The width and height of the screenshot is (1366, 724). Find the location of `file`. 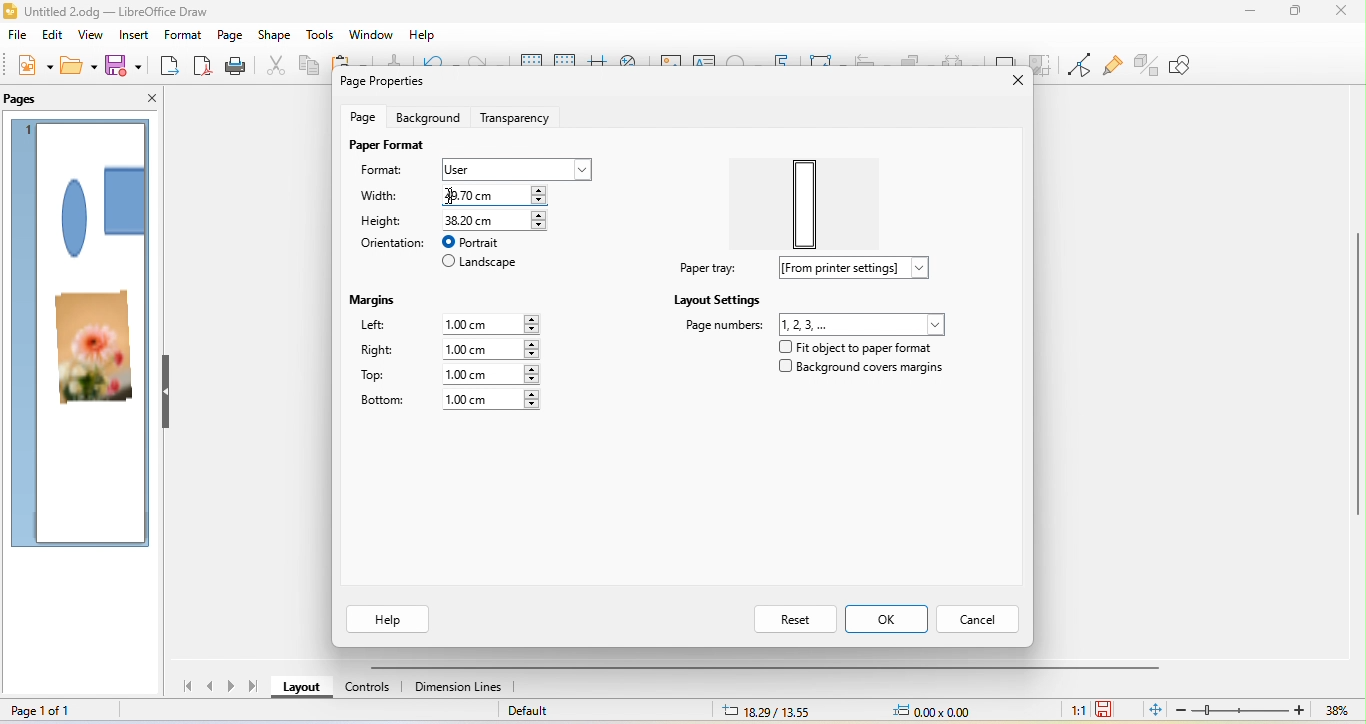

file is located at coordinates (18, 38).